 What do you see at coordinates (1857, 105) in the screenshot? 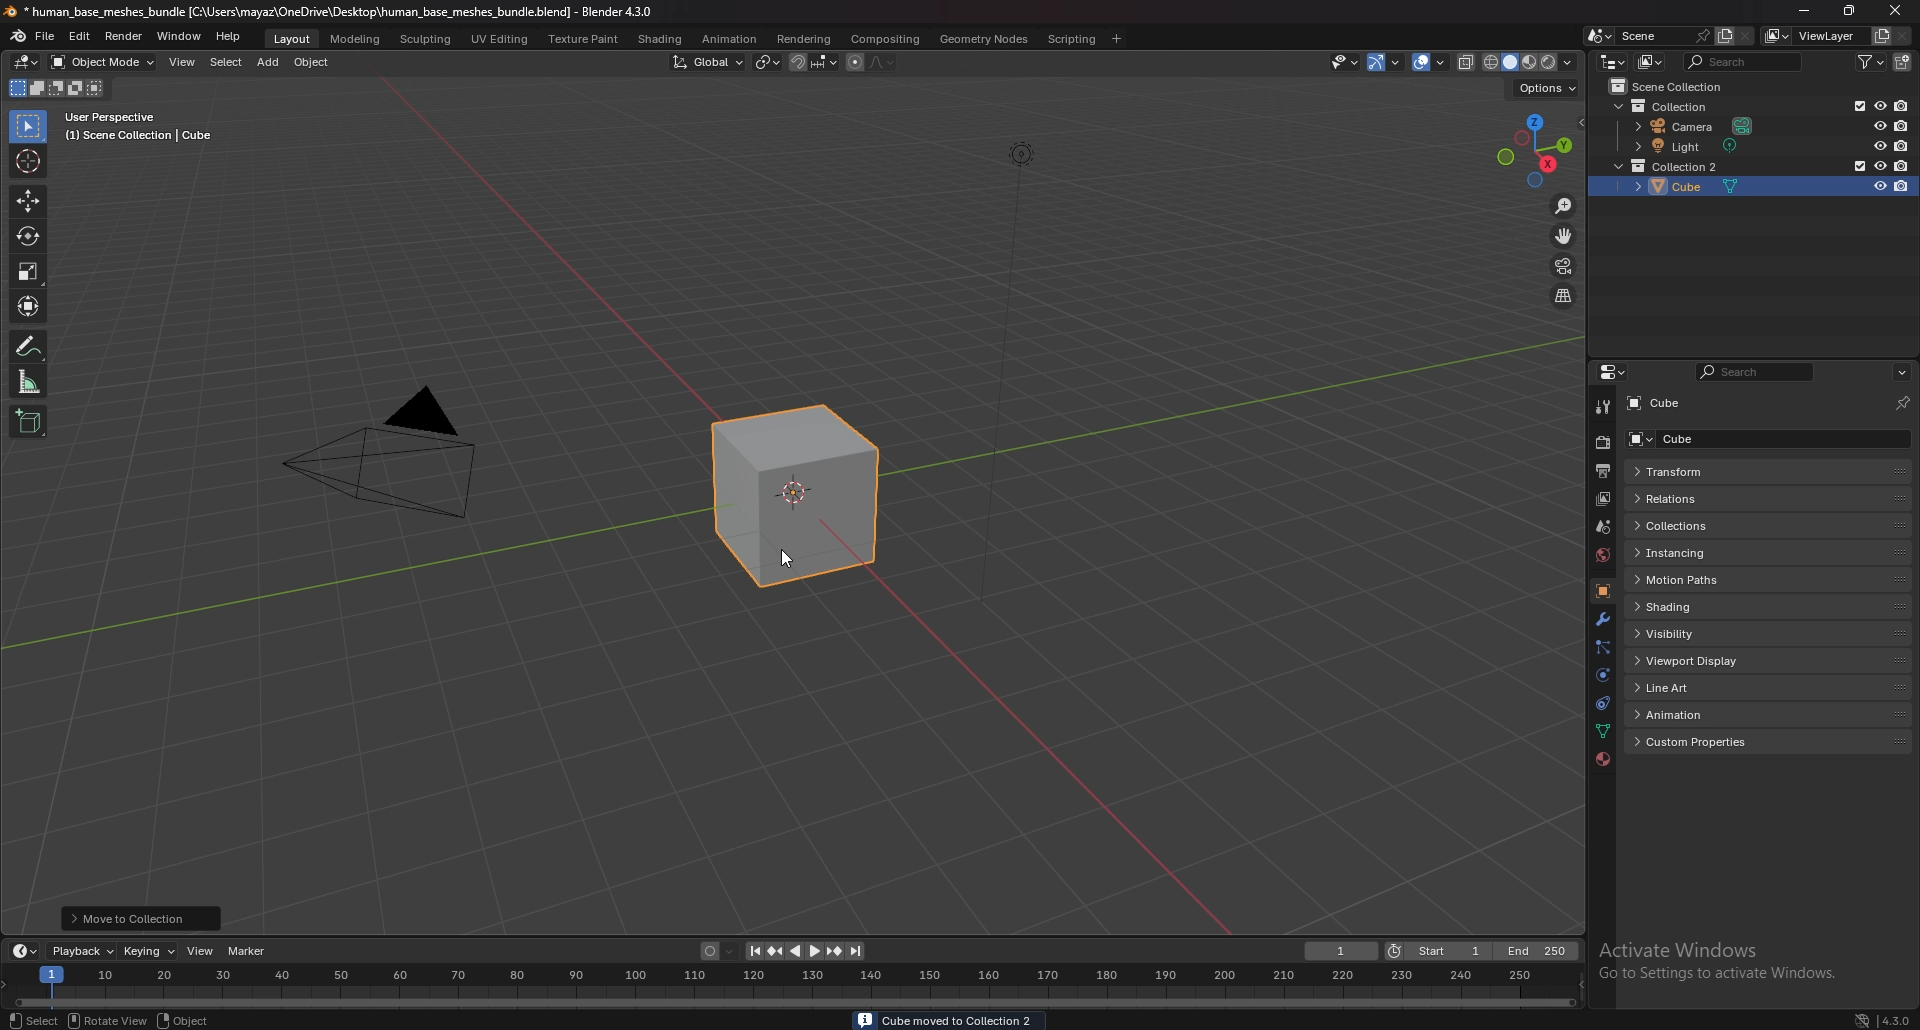
I see `exclude in viewport` at bounding box center [1857, 105].